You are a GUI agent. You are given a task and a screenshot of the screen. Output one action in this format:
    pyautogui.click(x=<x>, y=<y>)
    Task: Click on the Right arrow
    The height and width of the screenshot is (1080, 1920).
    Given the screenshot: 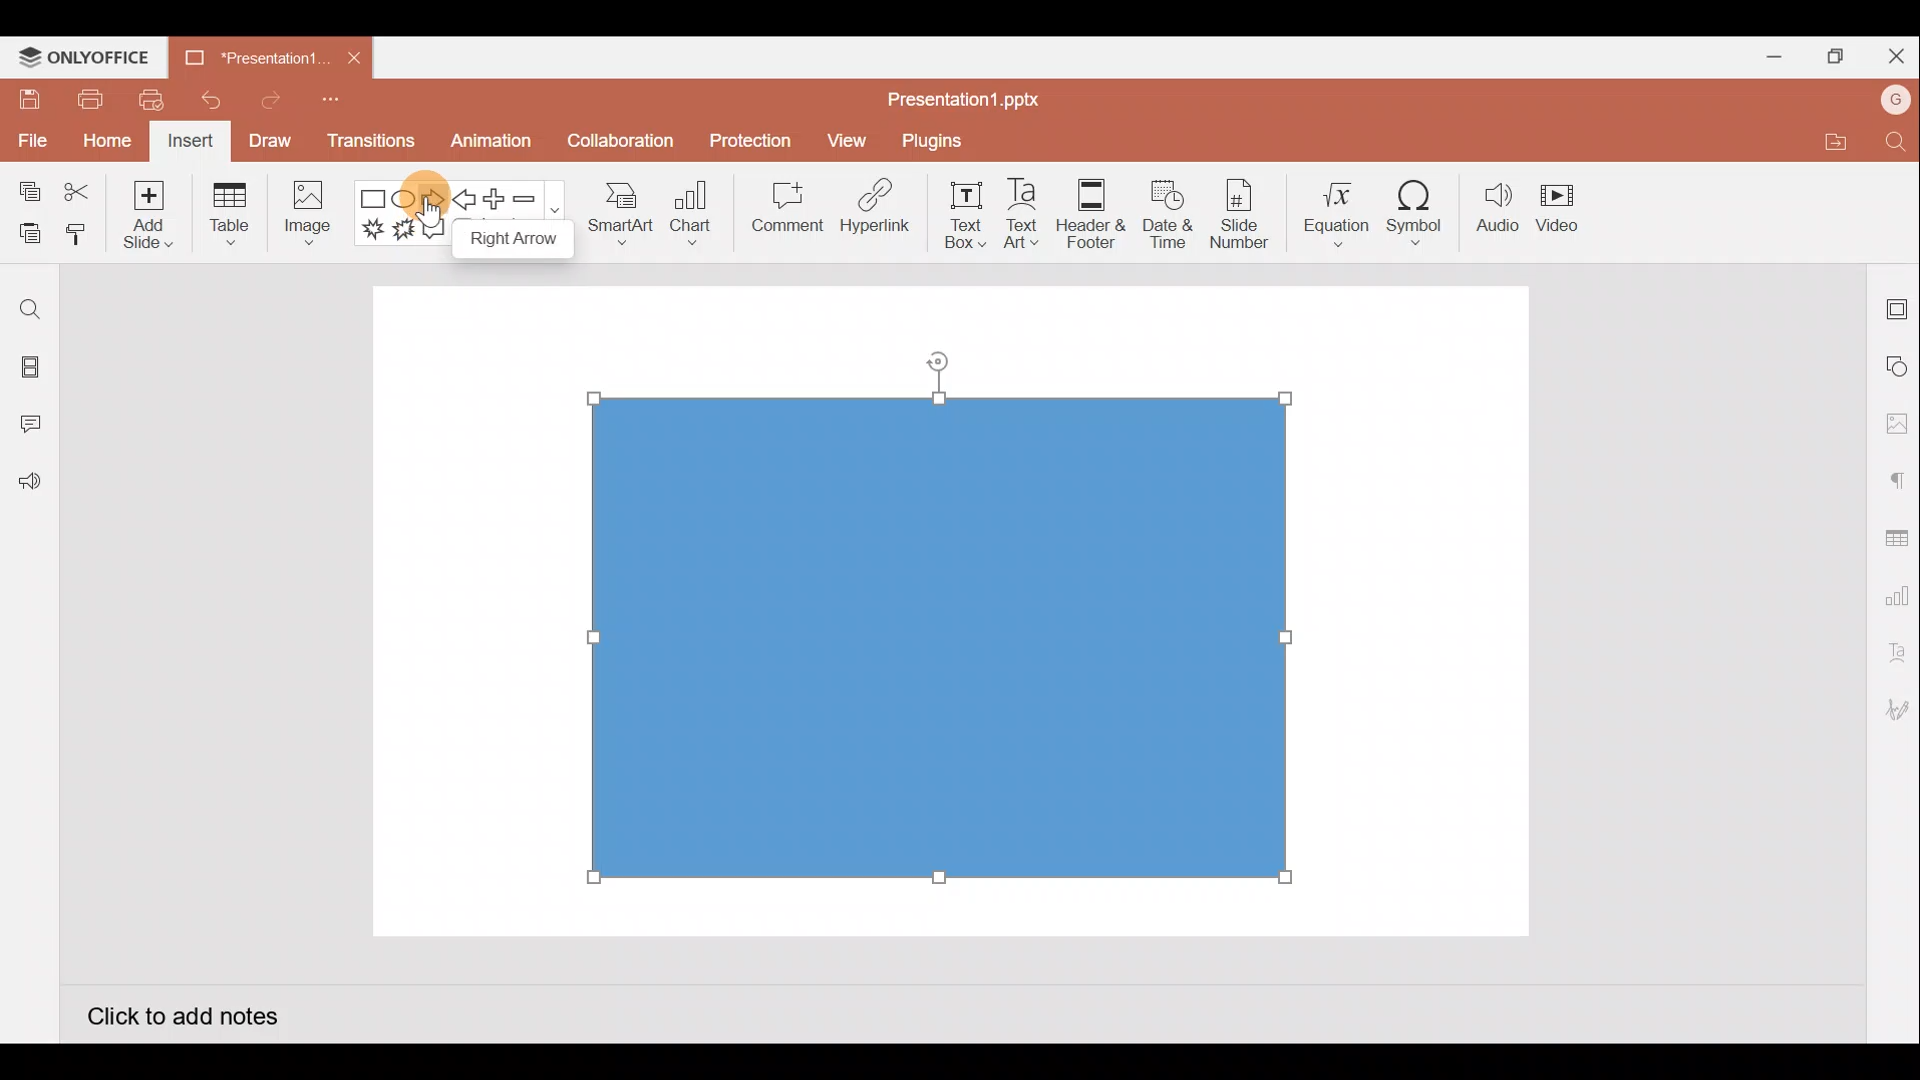 What is the action you would take?
    pyautogui.click(x=433, y=200)
    